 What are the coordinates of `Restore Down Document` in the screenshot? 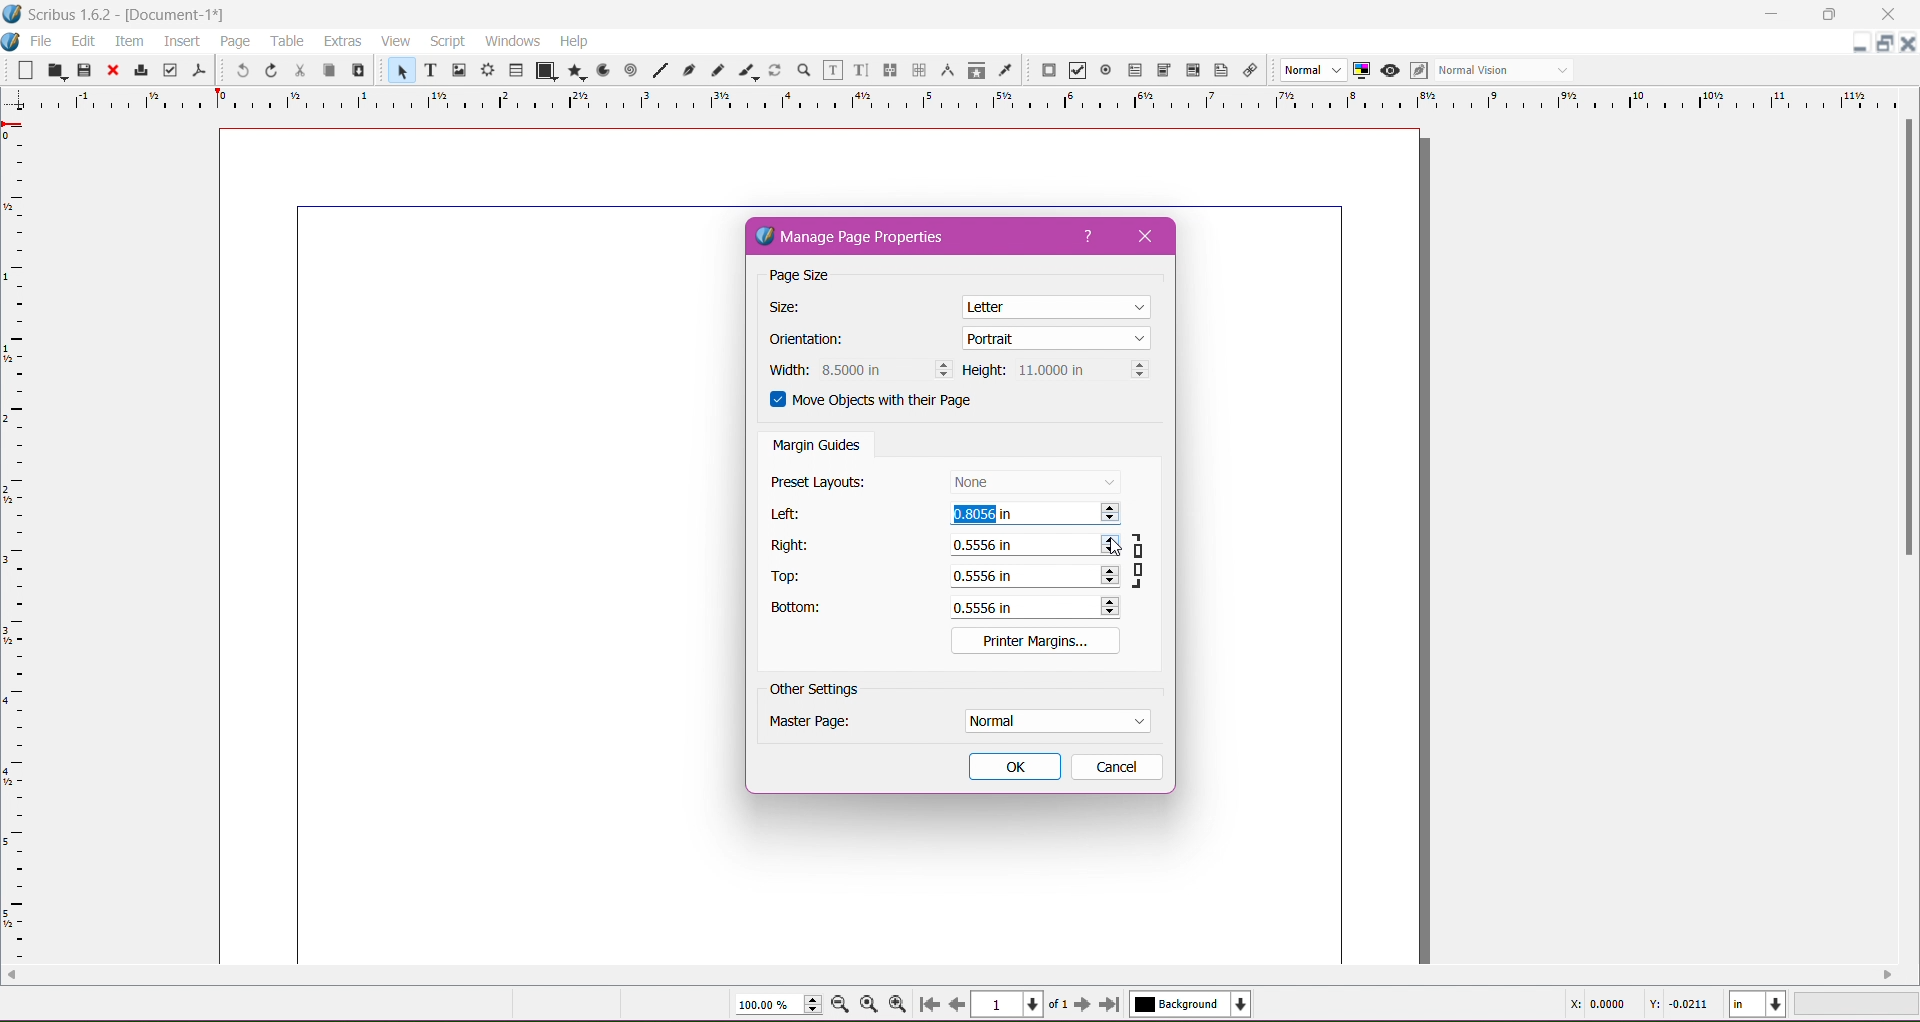 It's located at (1886, 43).